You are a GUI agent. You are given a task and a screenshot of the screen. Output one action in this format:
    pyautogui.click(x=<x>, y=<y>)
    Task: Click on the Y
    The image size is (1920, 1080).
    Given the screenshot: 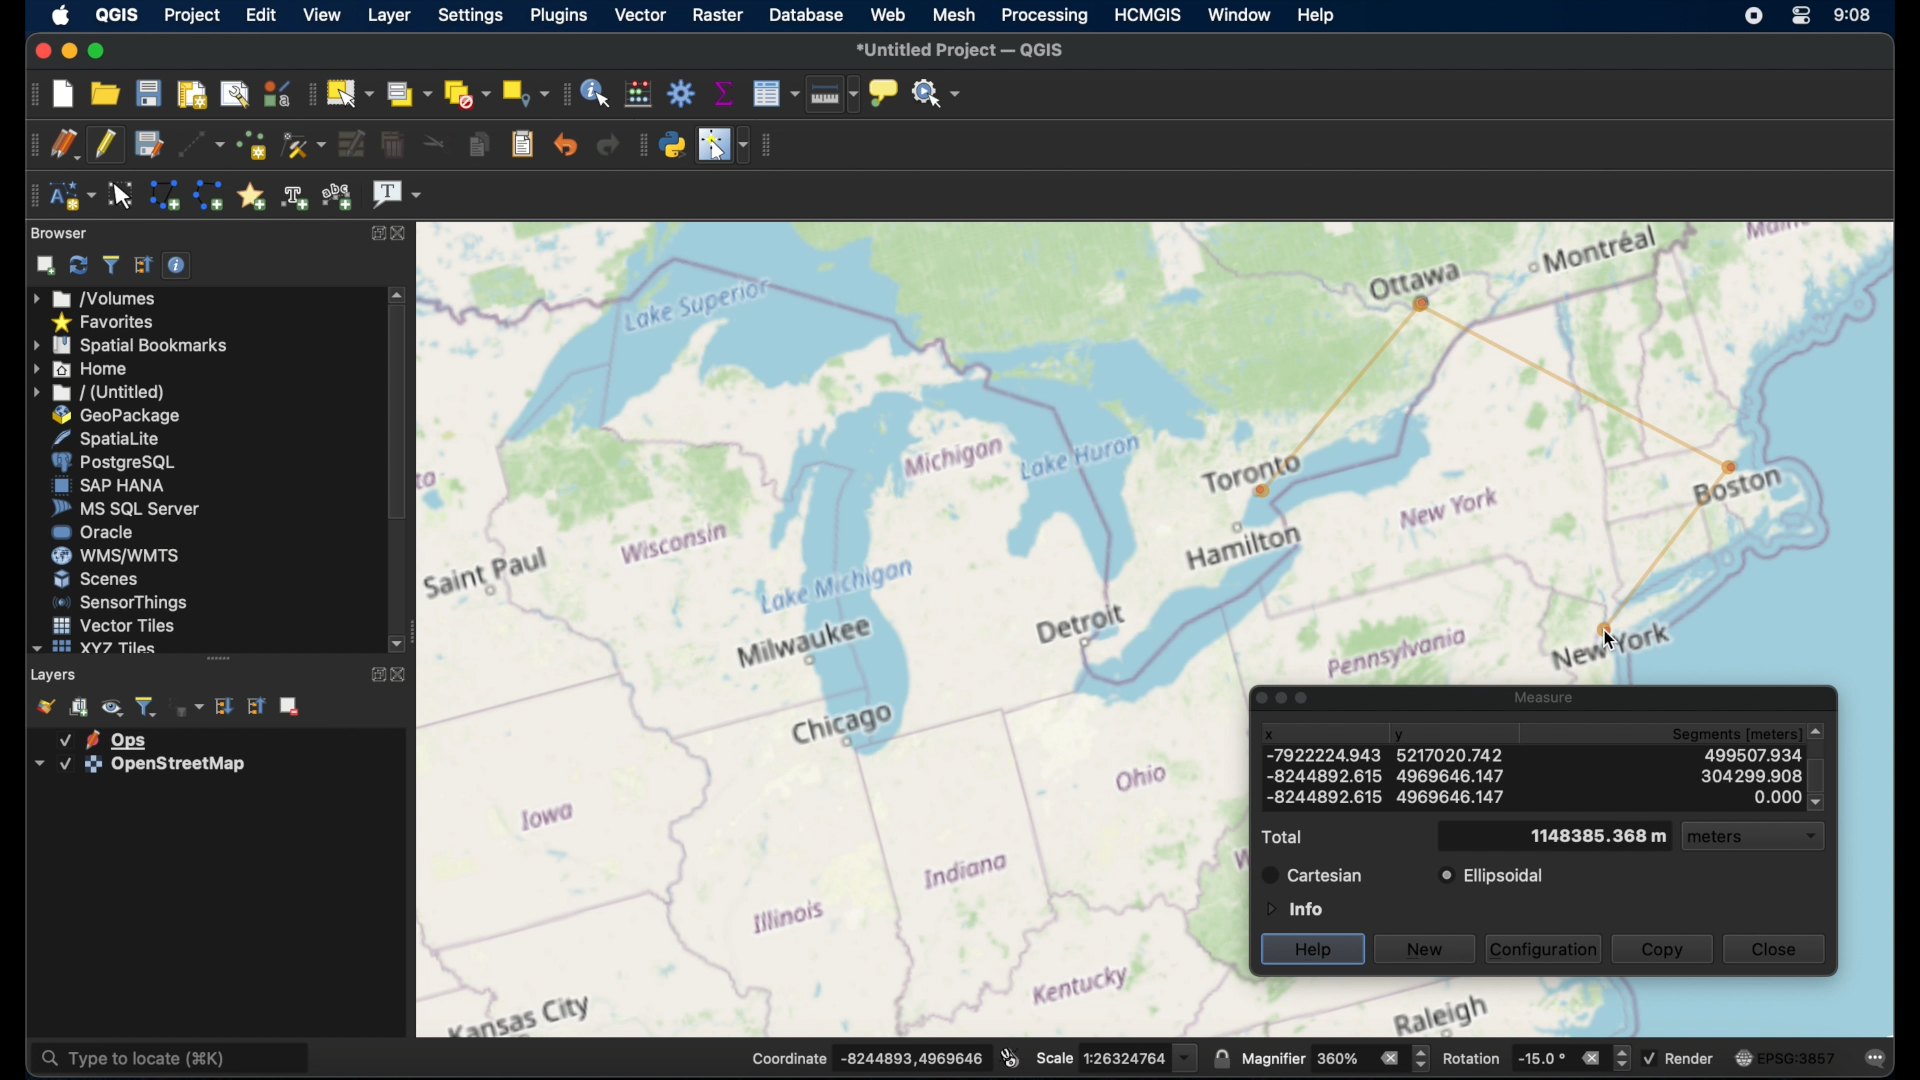 What is the action you would take?
    pyautogui.click(x=1451, y=756)
    